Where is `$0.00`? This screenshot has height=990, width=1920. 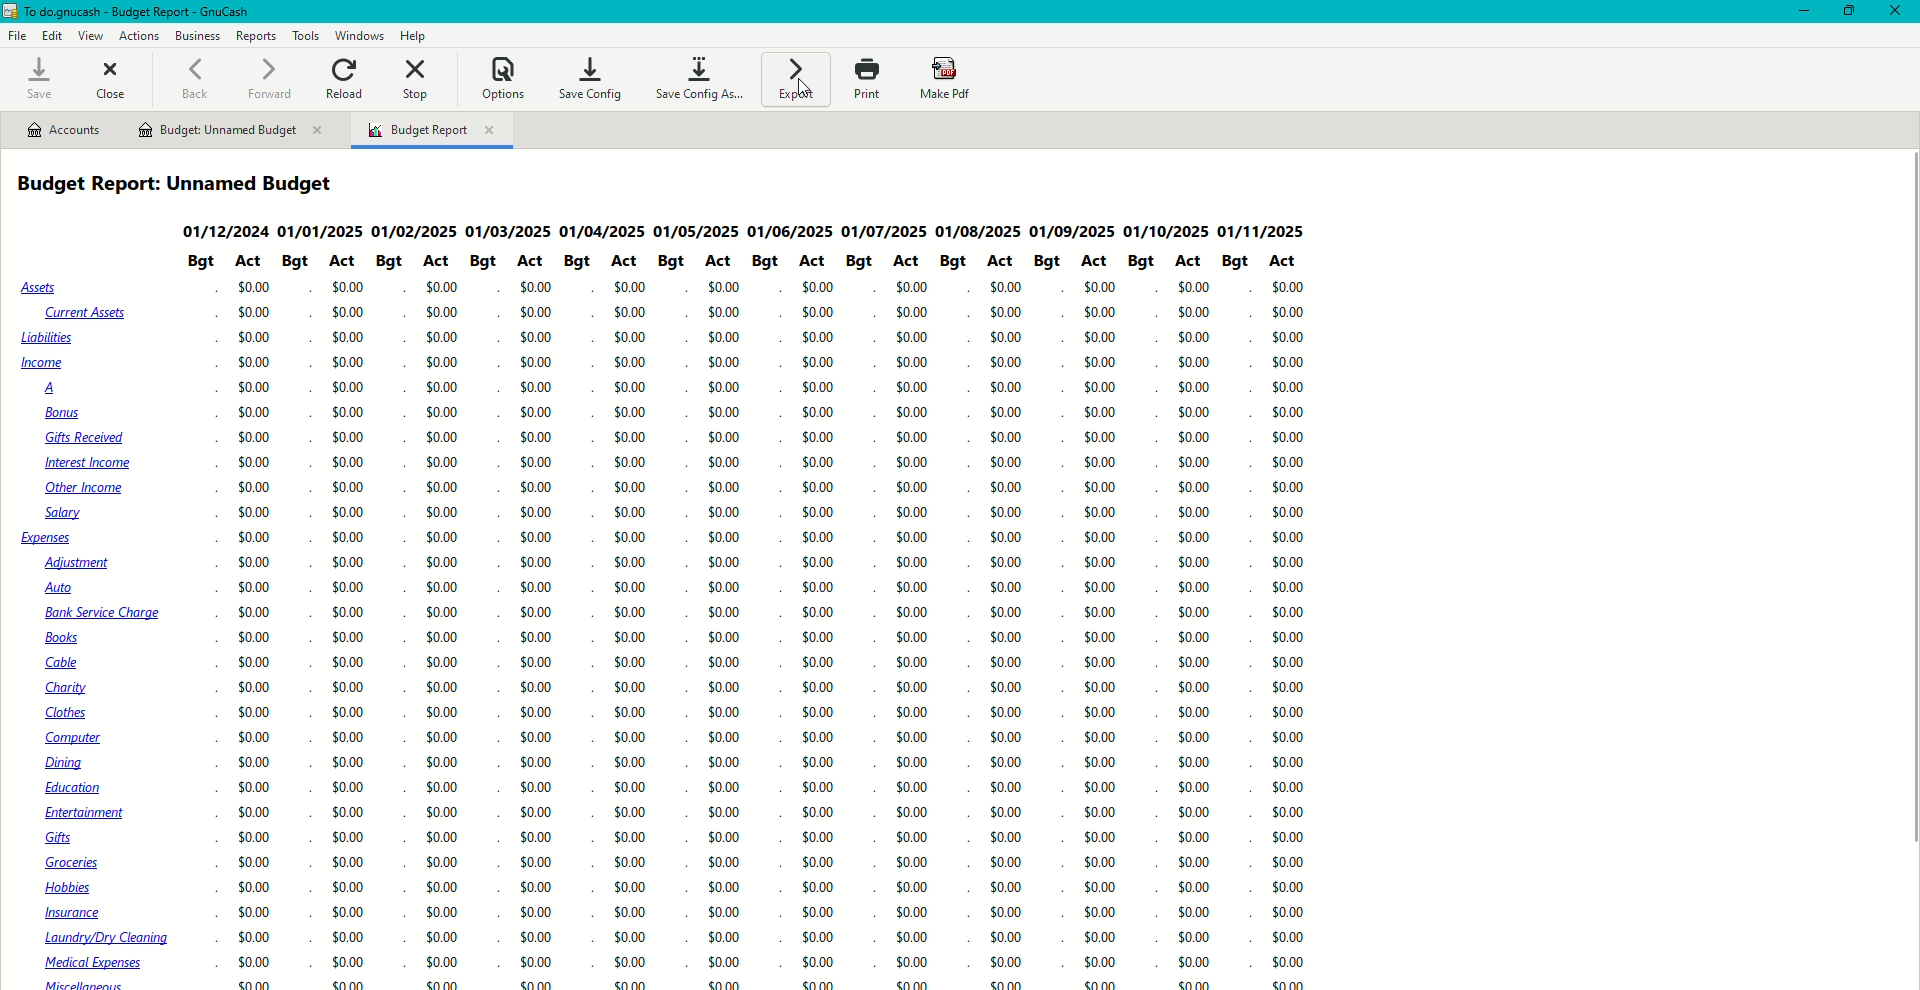 $0.00 is located at coordinates (258, 788).